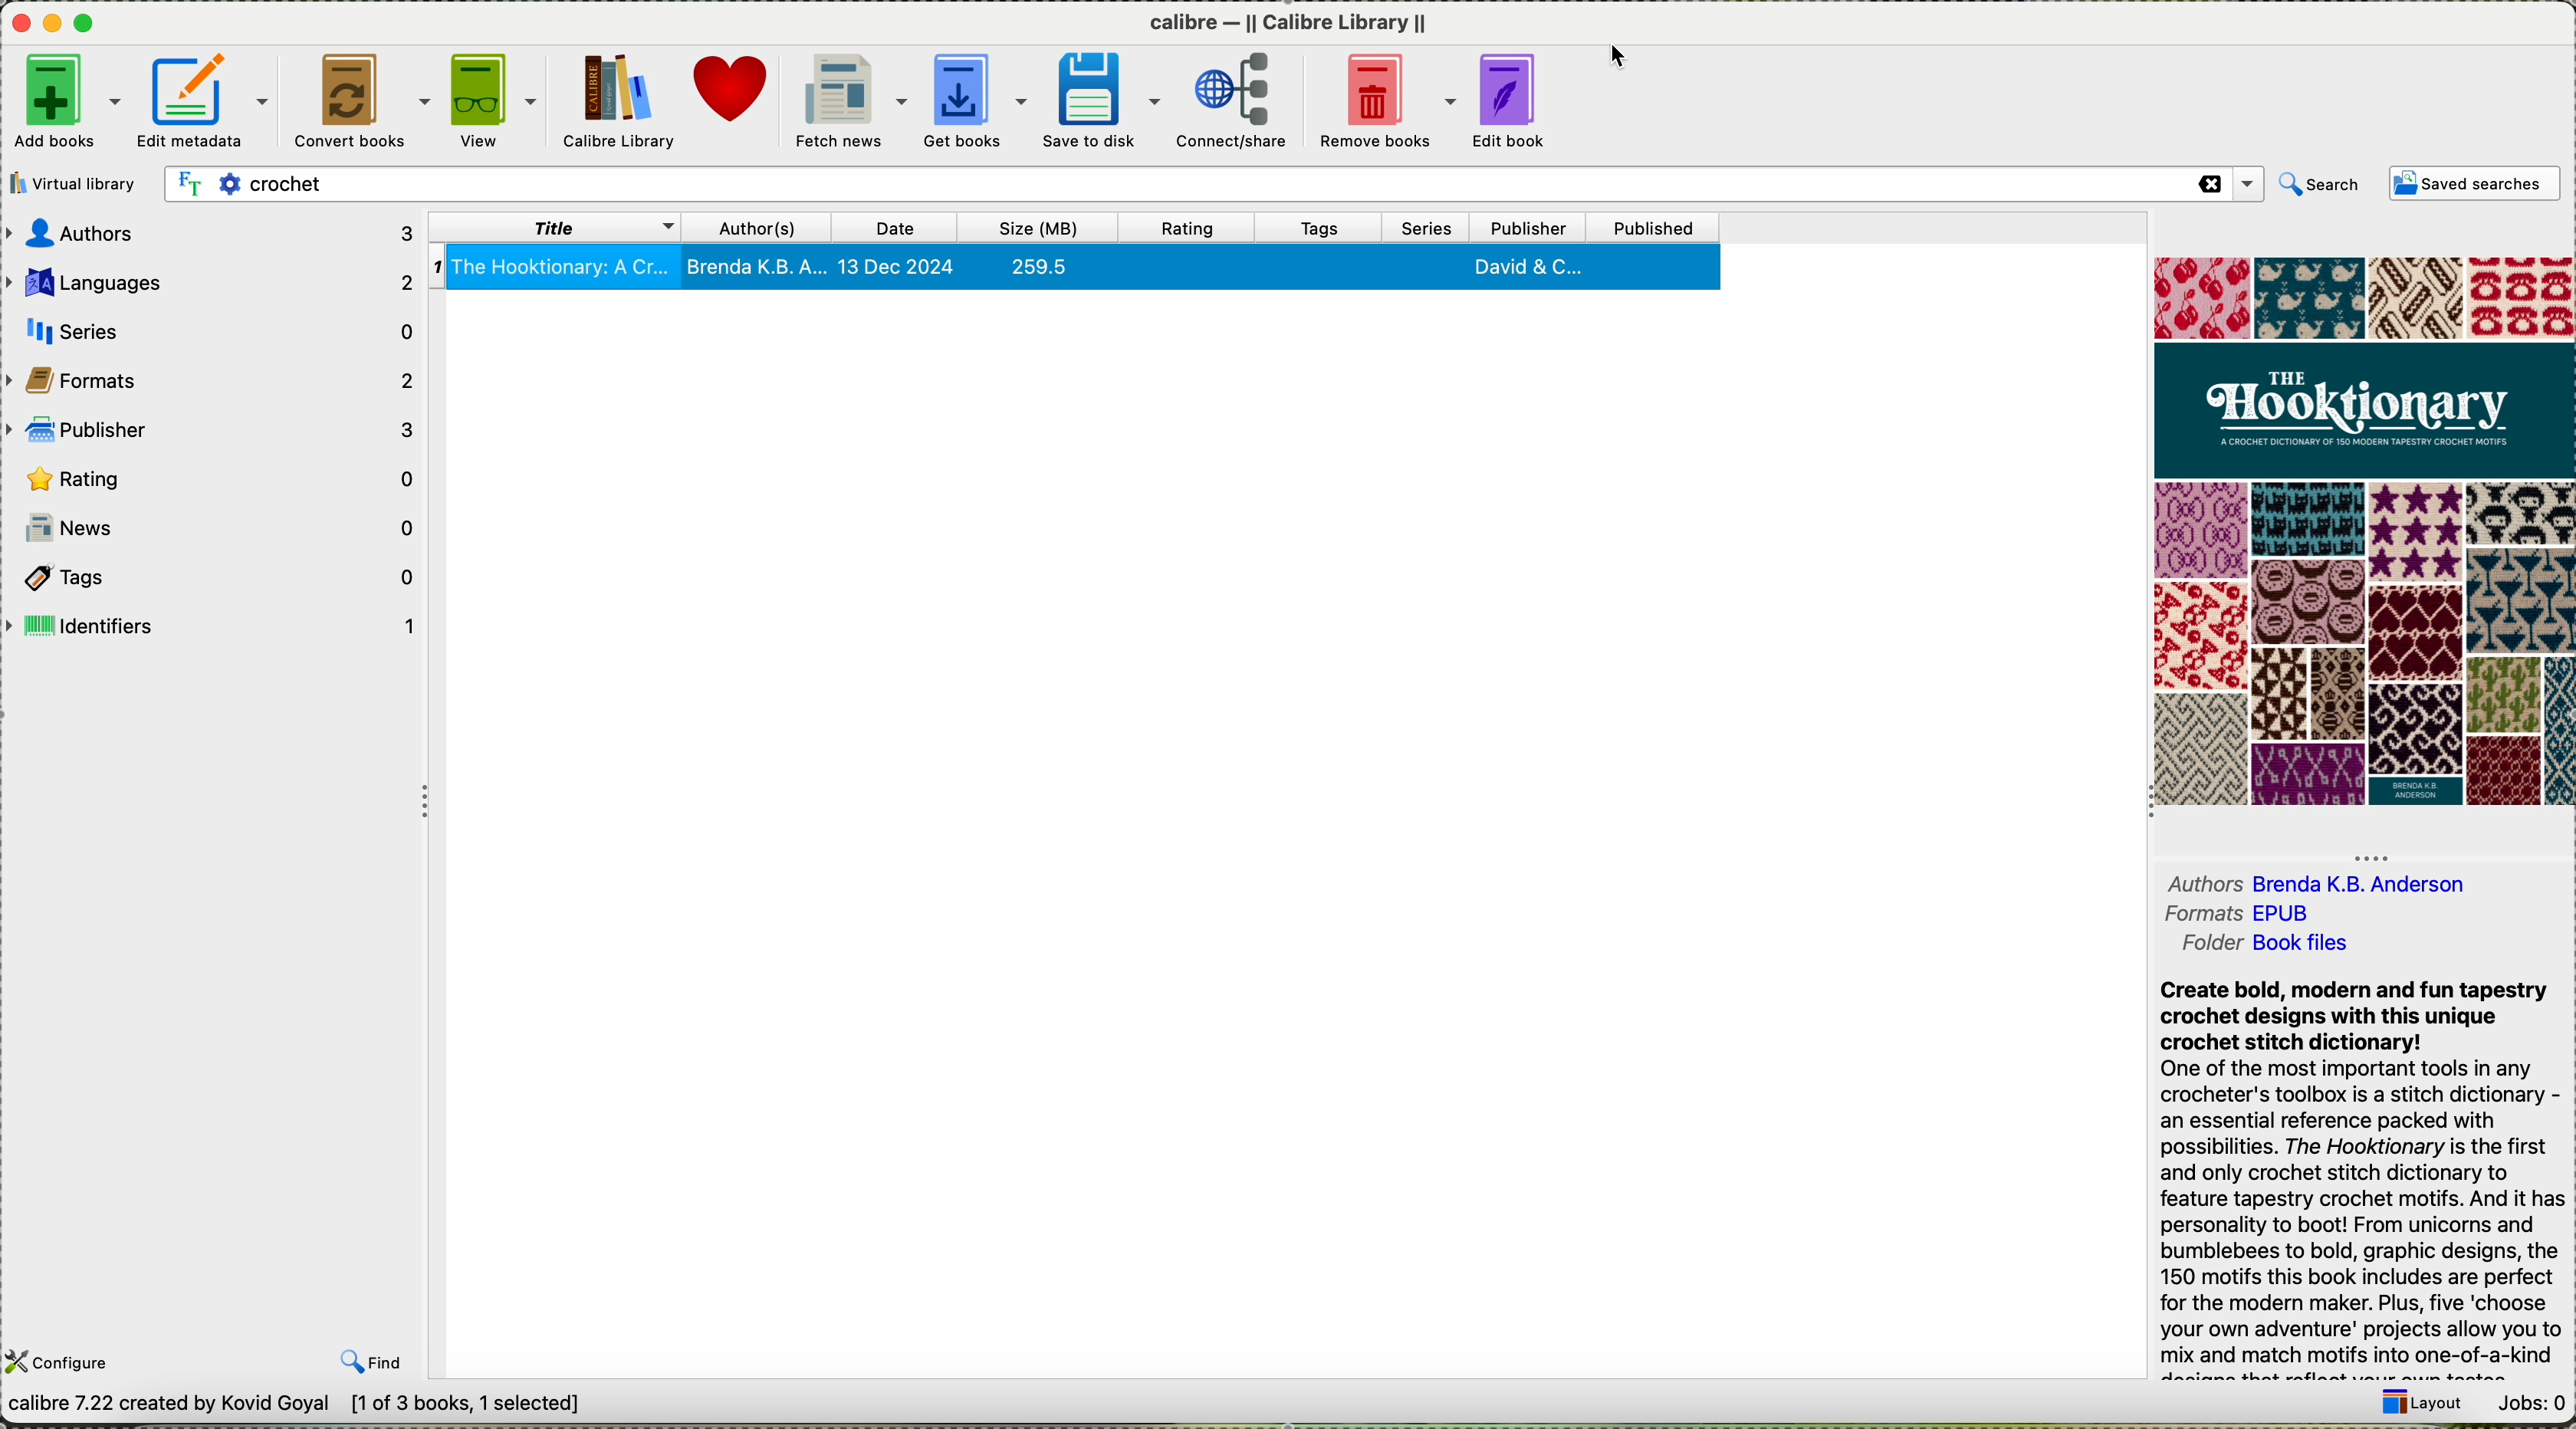  What do you see at coordinates (1235, 98) in the screenshot?
I see `connect/share` at bounding box center [1235, 98].